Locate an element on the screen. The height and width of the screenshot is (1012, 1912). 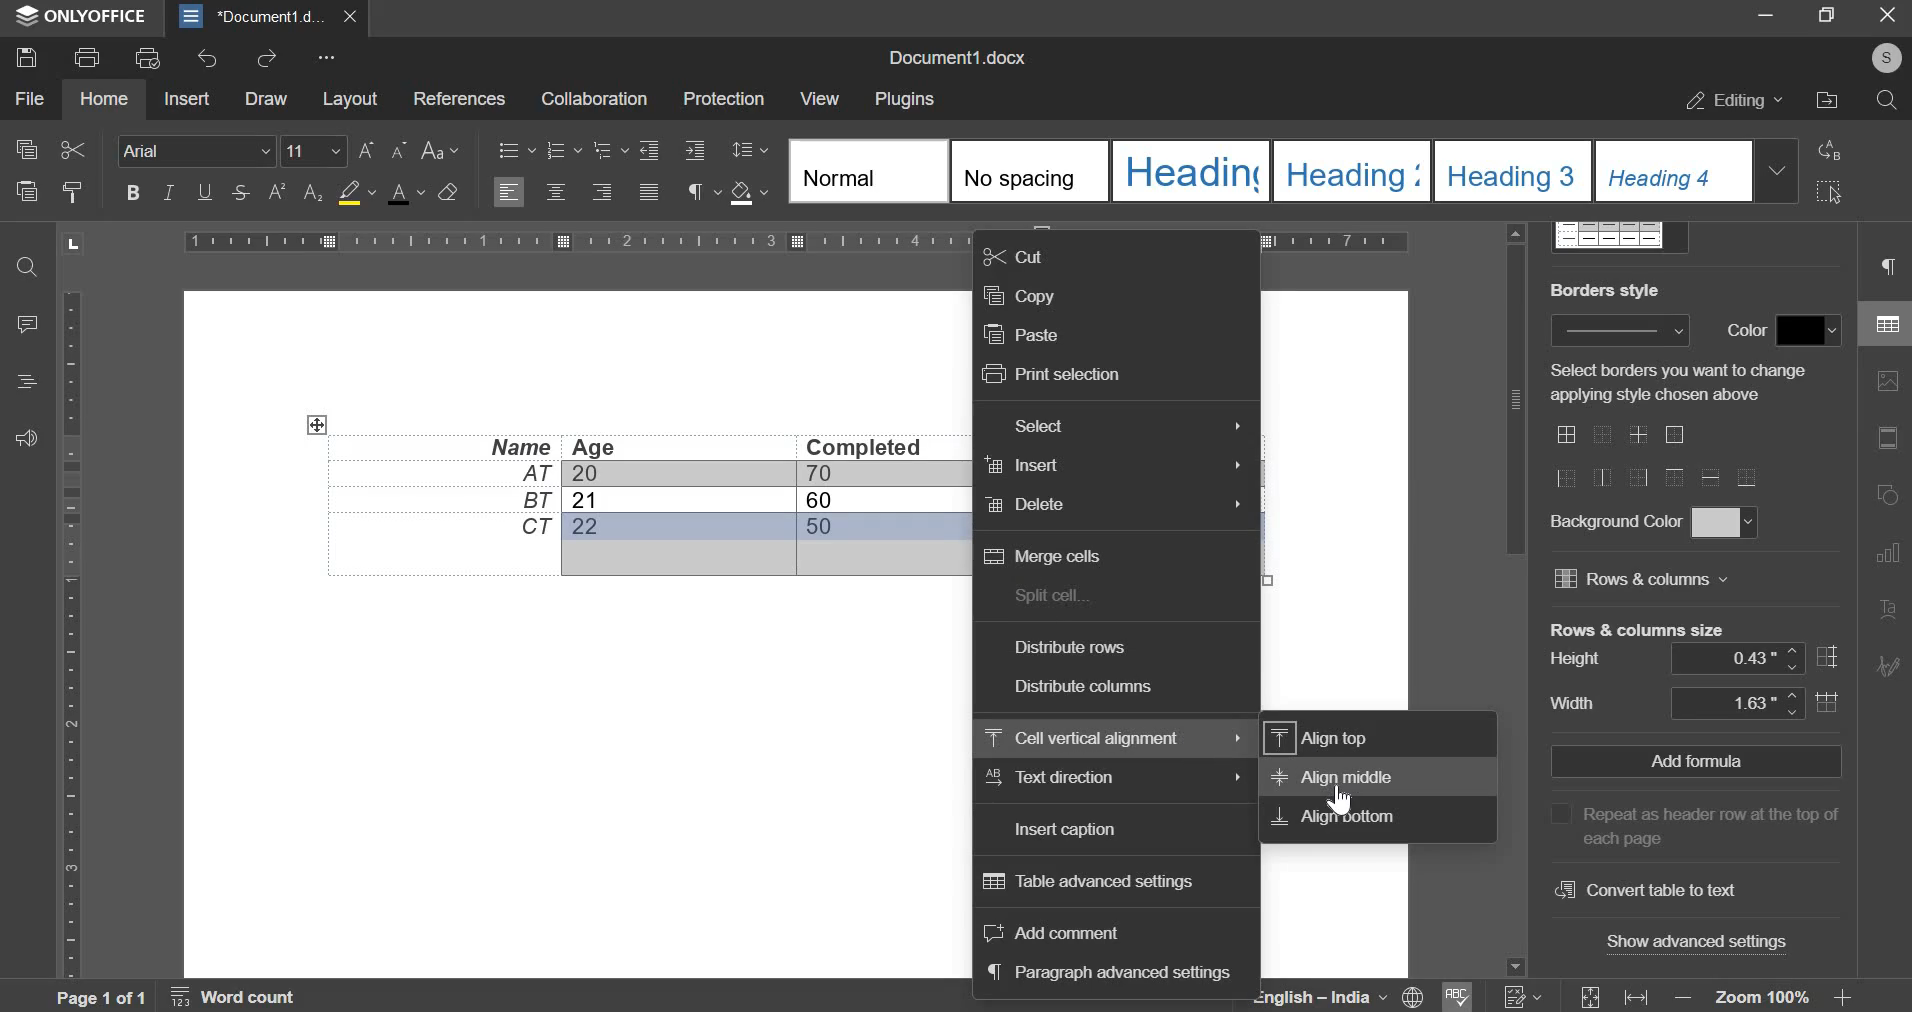
right side bar is located at coordinates (1882, 525).